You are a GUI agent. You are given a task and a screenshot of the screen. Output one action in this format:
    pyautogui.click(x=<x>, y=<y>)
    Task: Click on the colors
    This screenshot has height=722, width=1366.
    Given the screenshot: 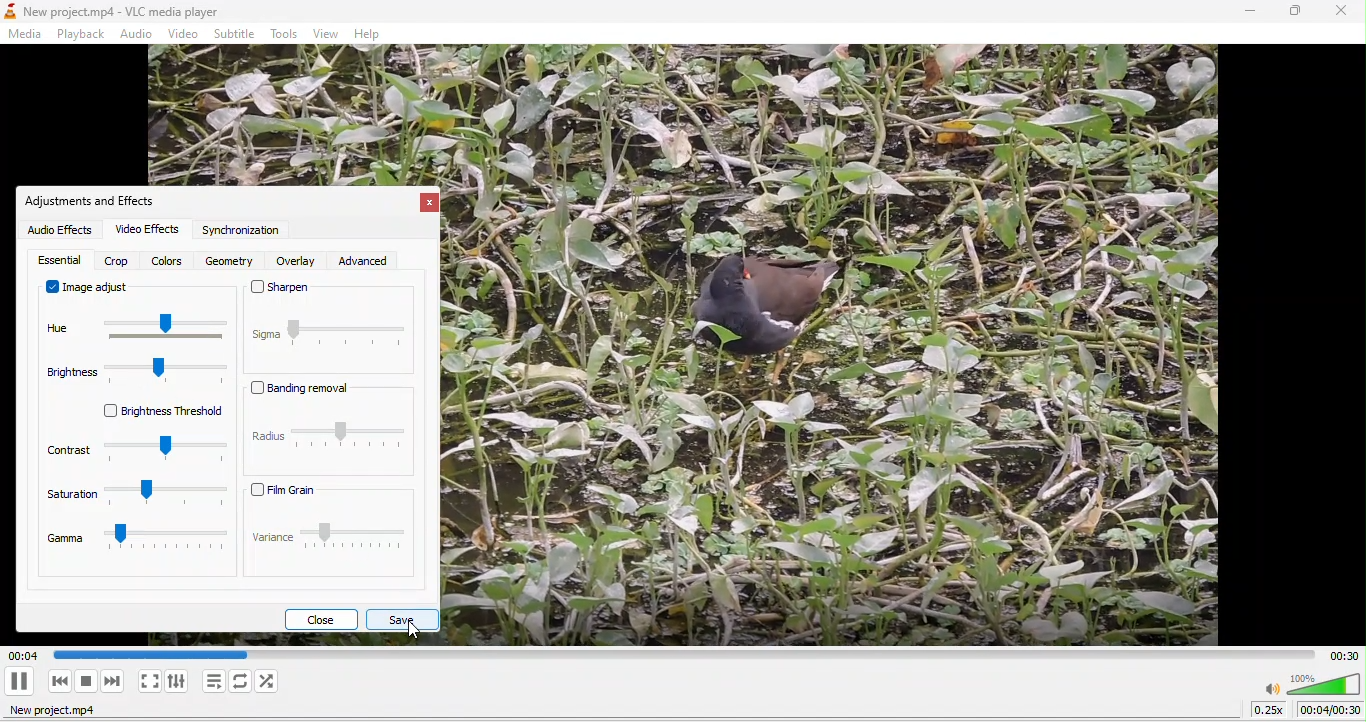 What is the action you would take?
    pyautogui.click(x=169, y=261)
    